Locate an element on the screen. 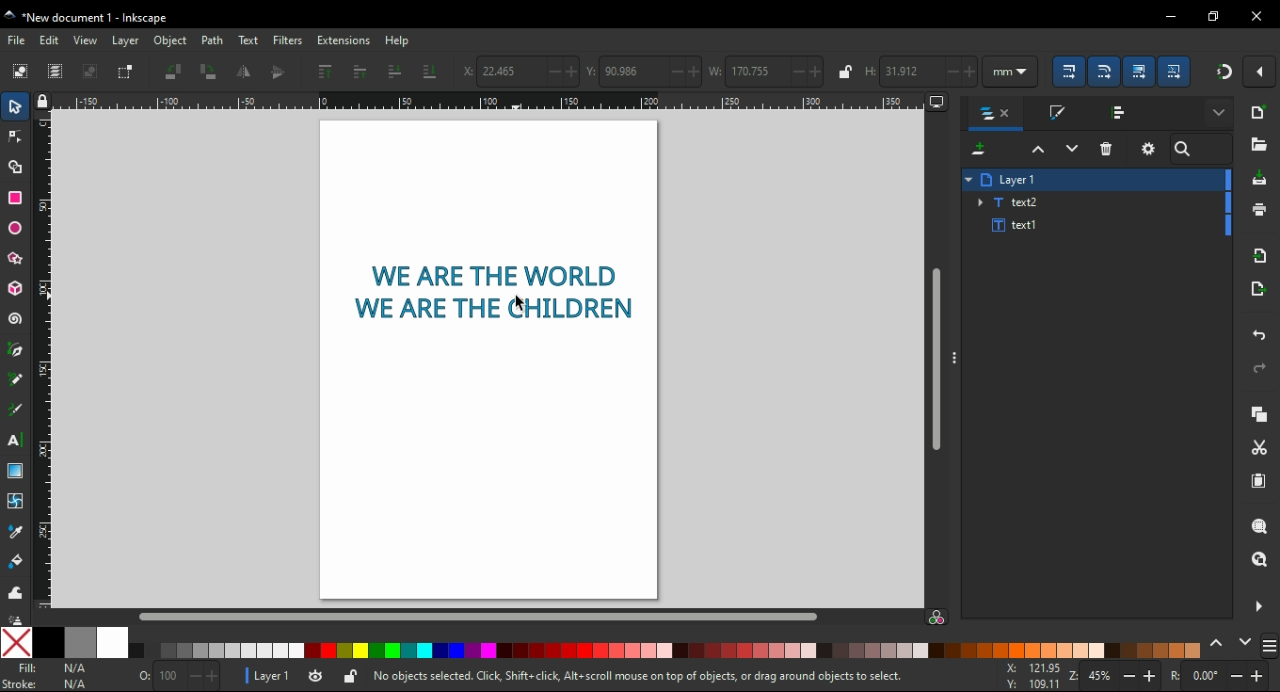 Image resolution: width=1280 pixels, height=692 pixels. move patterns along with objects is located at coordinates (1176, 72).